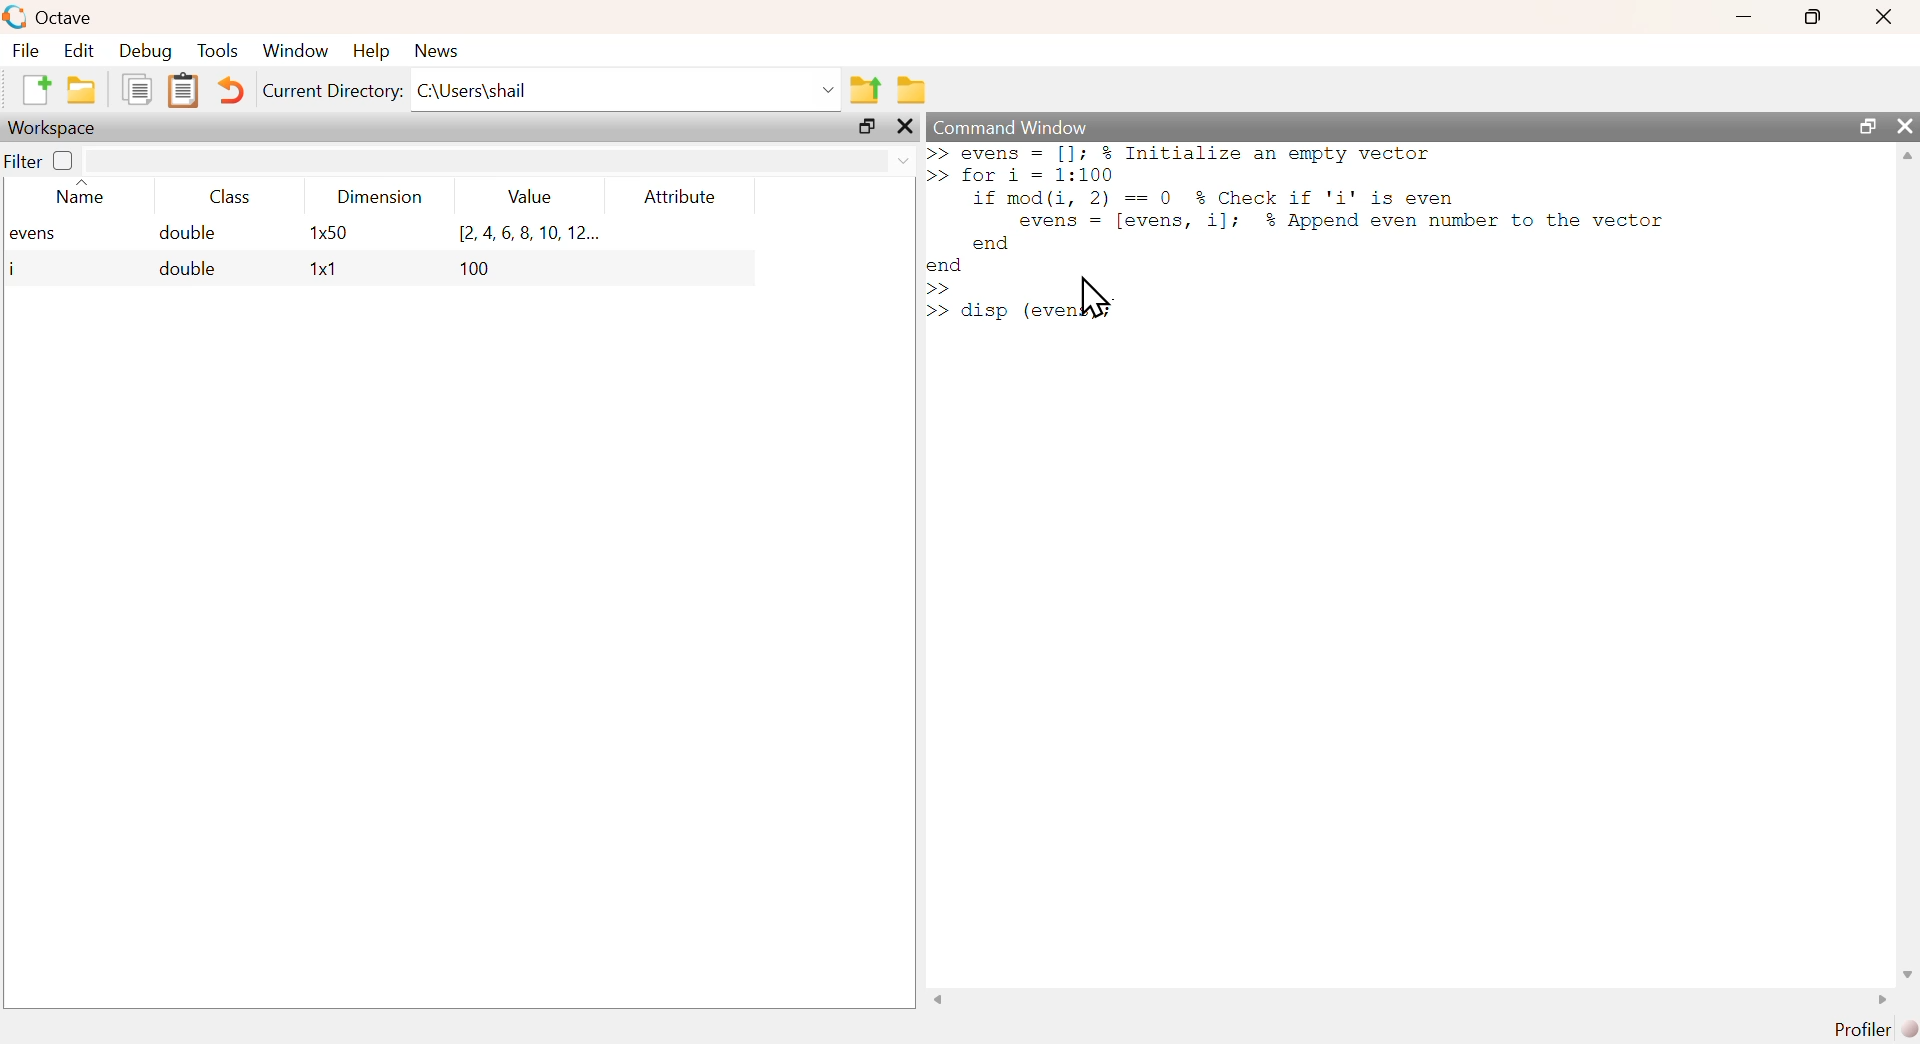 The height and width of the screenshot is (1044, 1920). I want to click on attribute, so click(679, 198).